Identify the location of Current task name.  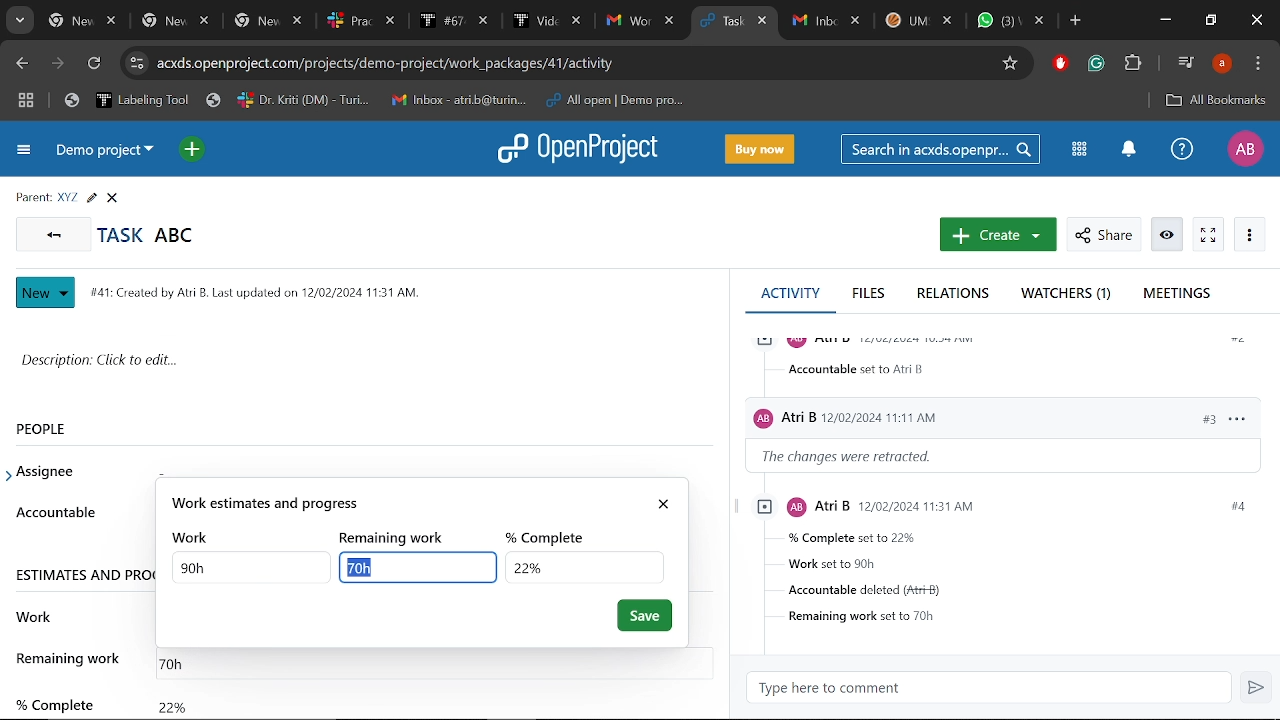
(153, 234).